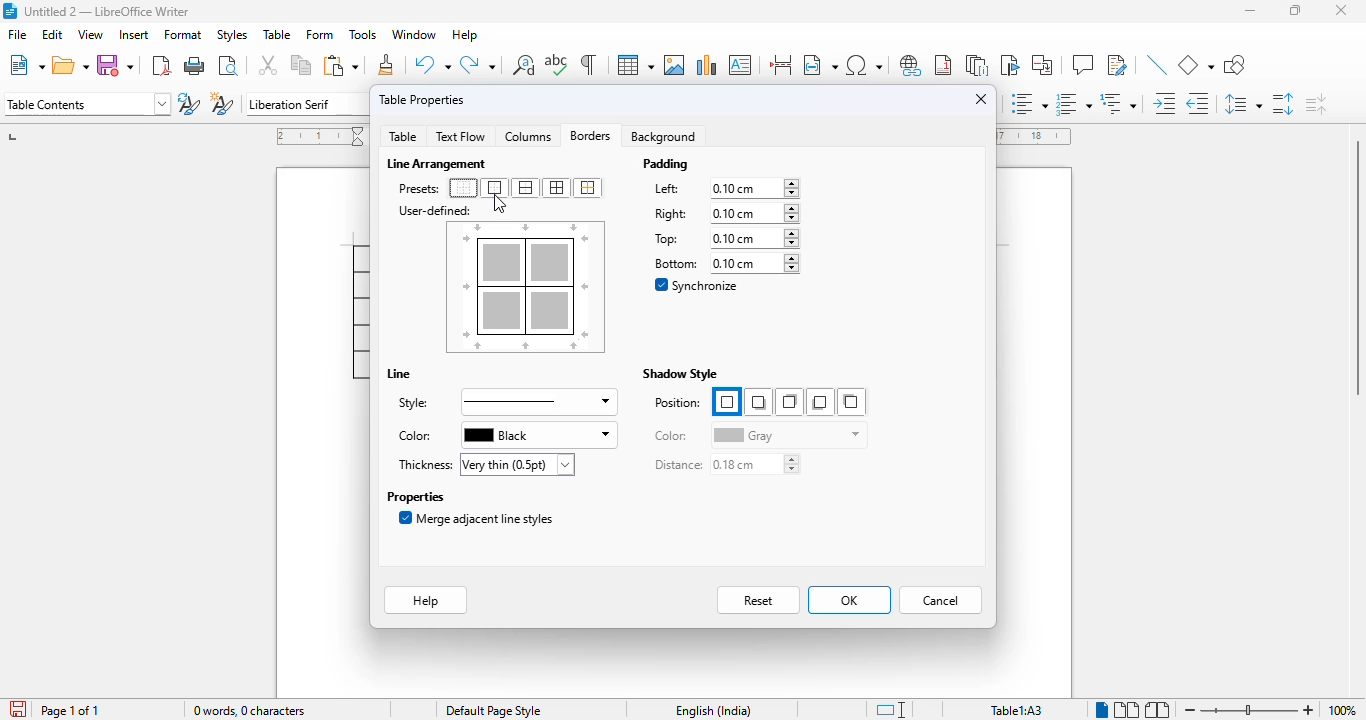 Image resolution: width=1366 pixels, height=720 pixels. Describe the element at coordinates (416, 35) in the screenshot. I see `window` at that location.